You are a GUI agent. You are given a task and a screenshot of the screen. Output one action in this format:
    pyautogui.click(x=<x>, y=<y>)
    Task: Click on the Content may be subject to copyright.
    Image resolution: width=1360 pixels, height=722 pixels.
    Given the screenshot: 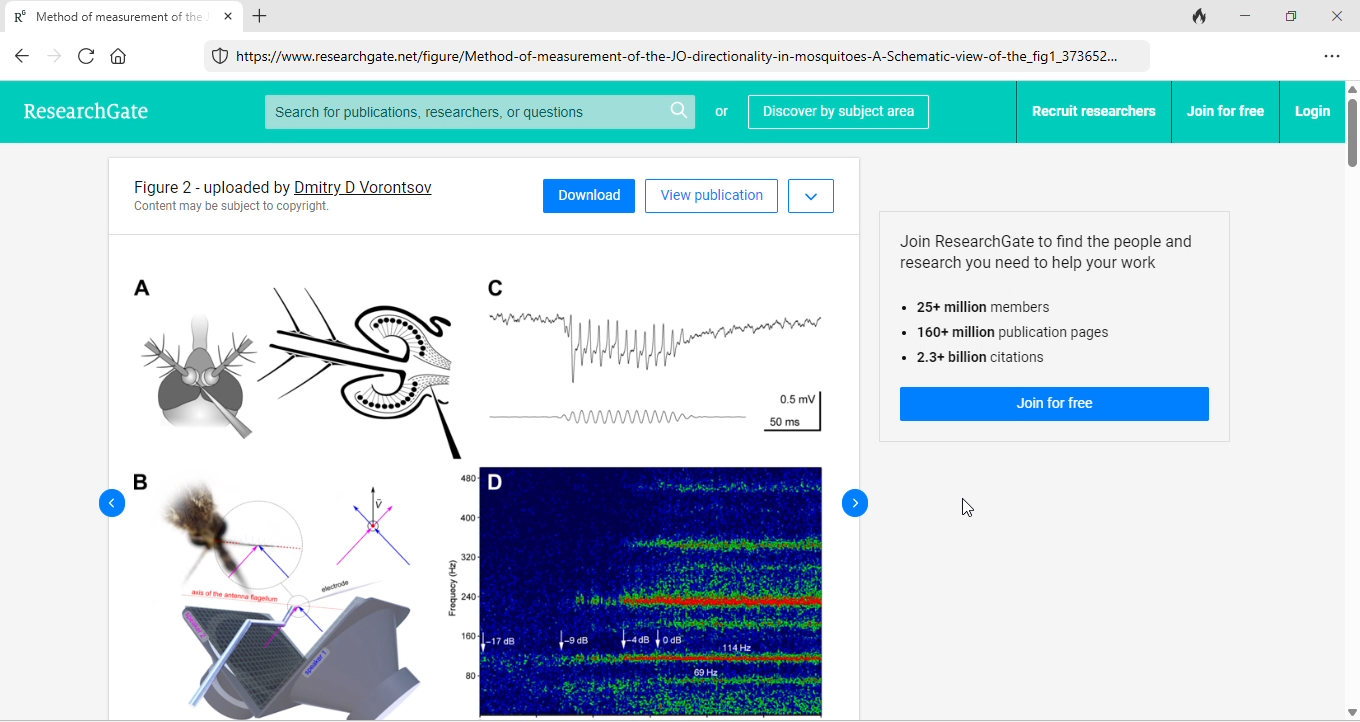 What is the action you would take?
    pyautogui.click(x=231, y=210)
    